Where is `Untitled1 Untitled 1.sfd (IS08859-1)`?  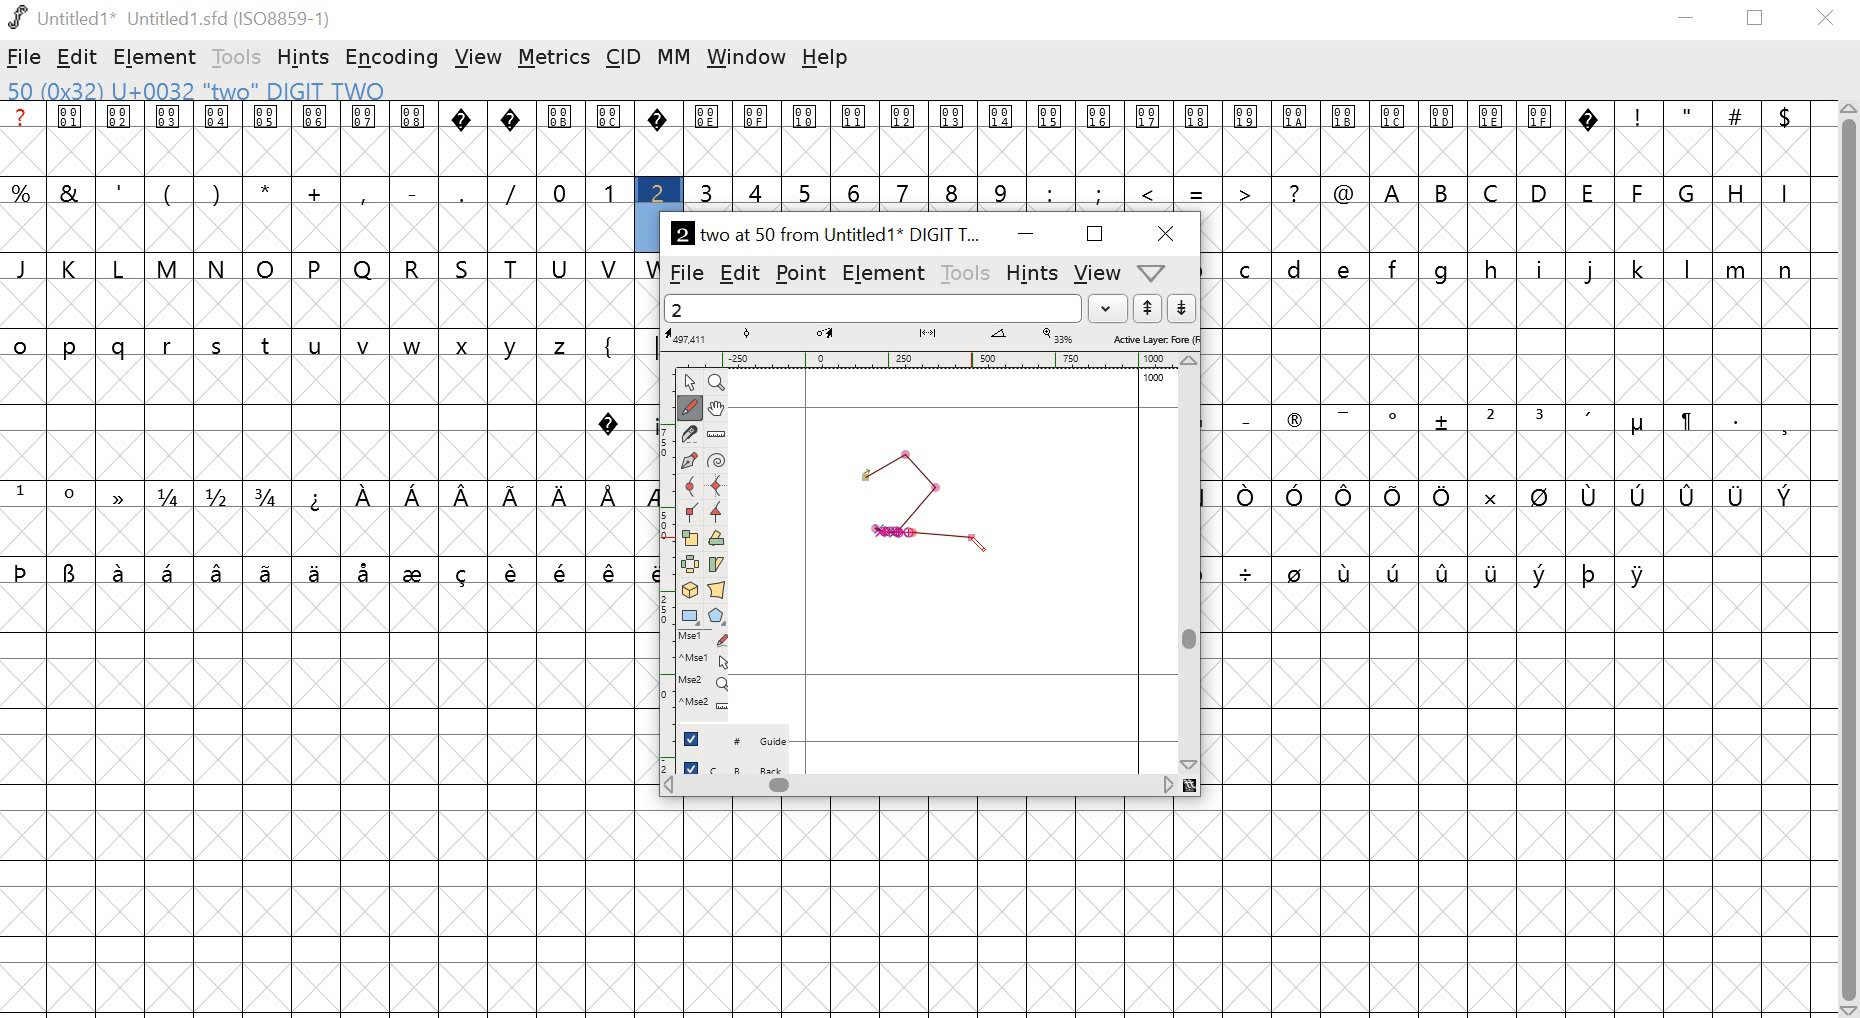 Untitled1 Untitled 1.sfd (IS08859-1) is located at coordinates (173, 19).